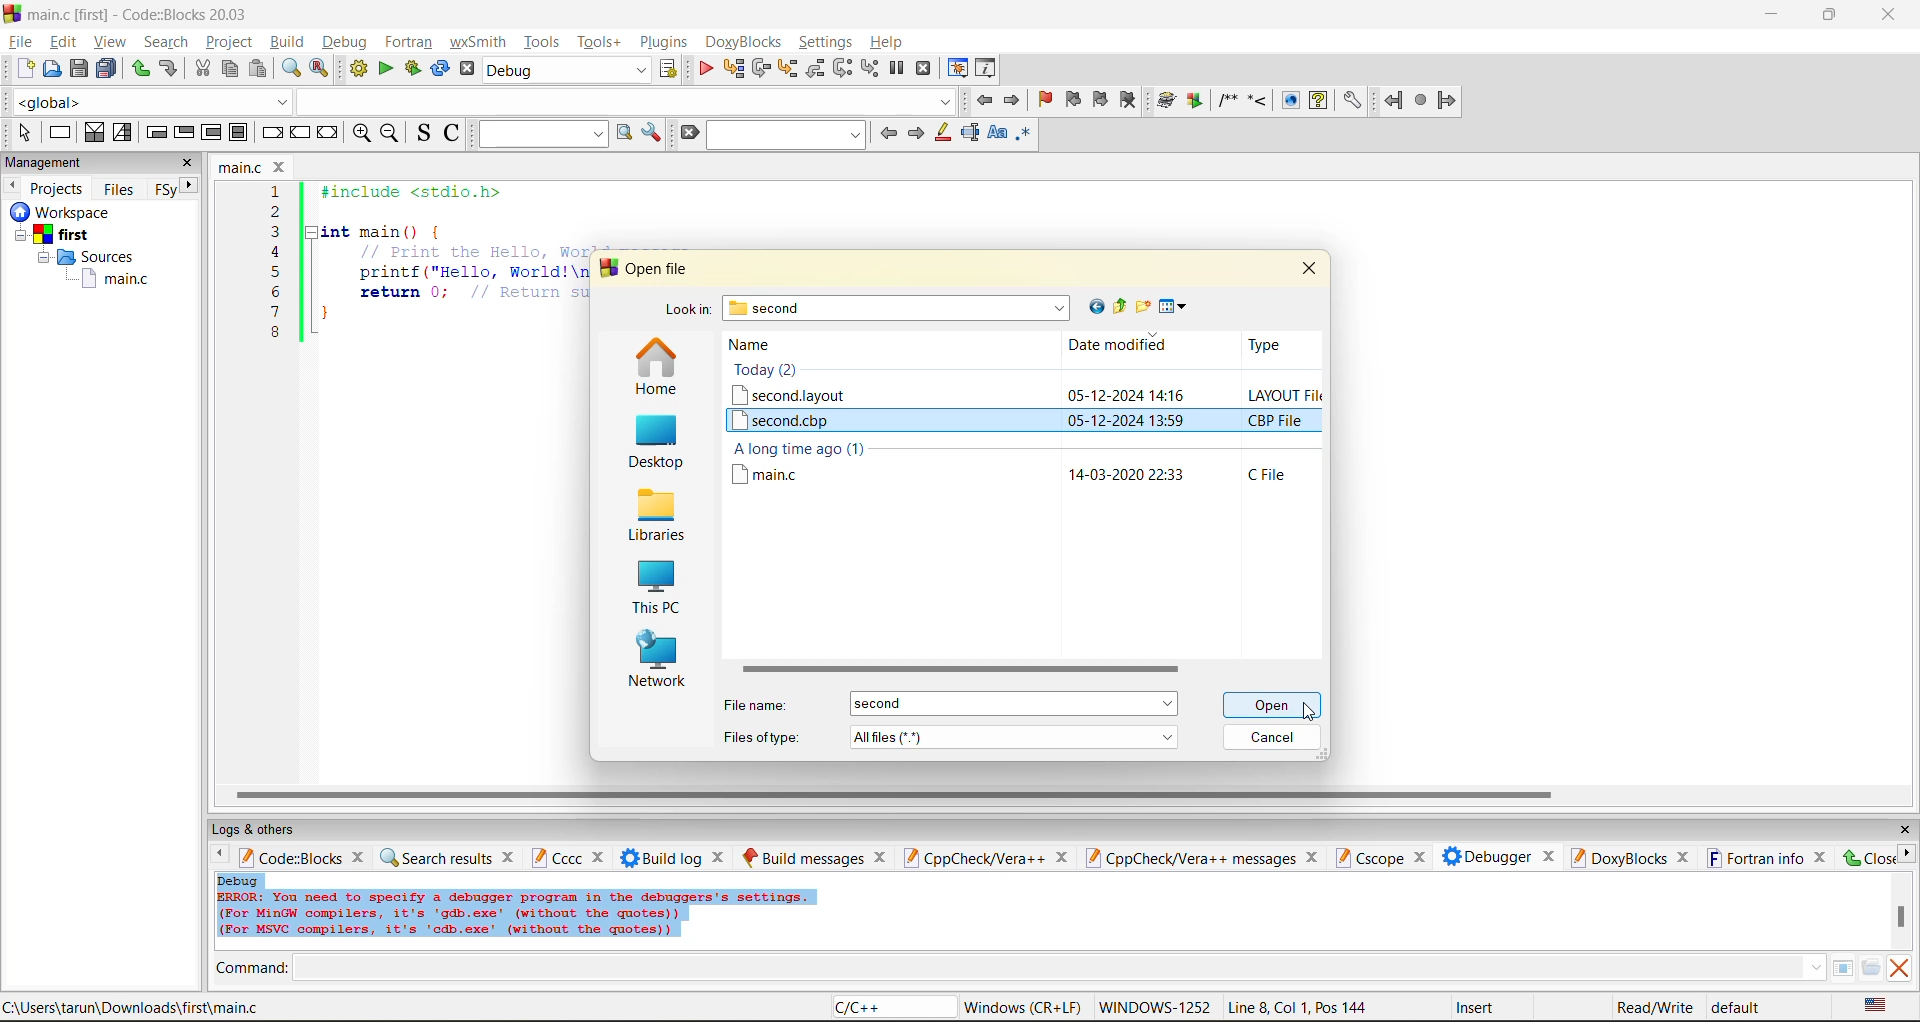  I want to click on file location, so click(132, 1007).